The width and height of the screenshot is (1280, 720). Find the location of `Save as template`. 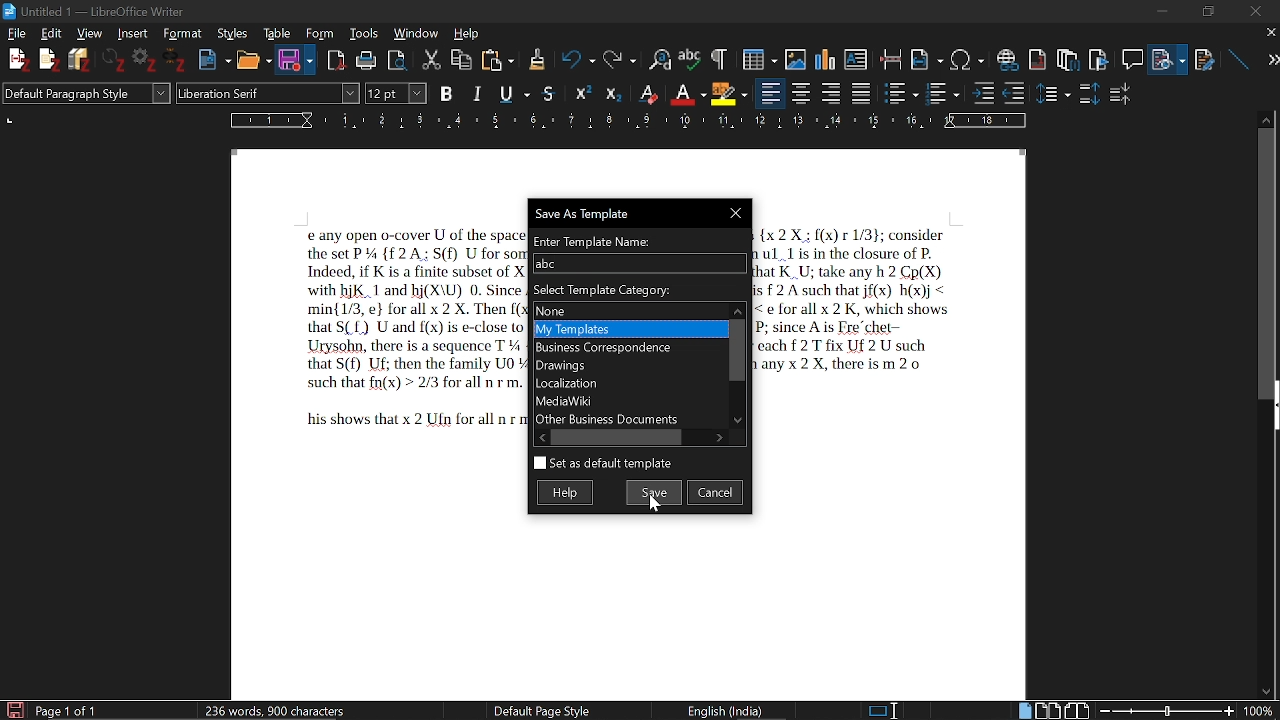

Save as template is located at coordinates (635, 212).